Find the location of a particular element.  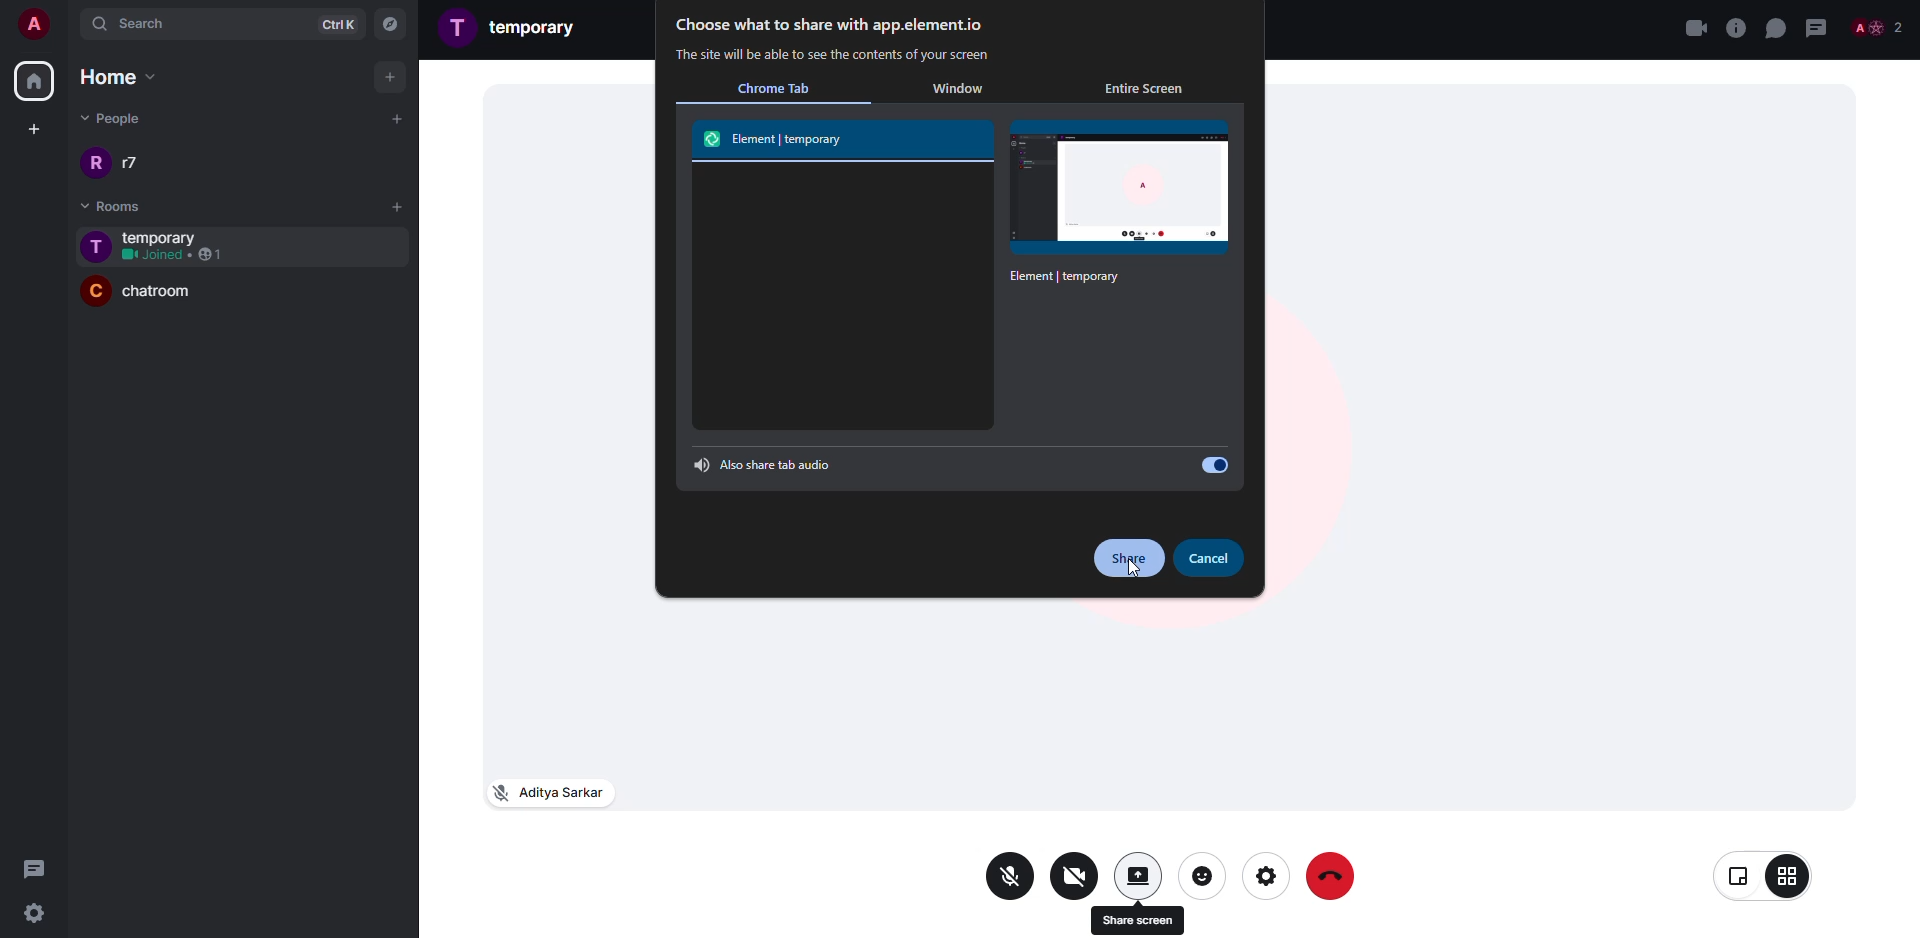

share is located at coordinates (1128, 559).